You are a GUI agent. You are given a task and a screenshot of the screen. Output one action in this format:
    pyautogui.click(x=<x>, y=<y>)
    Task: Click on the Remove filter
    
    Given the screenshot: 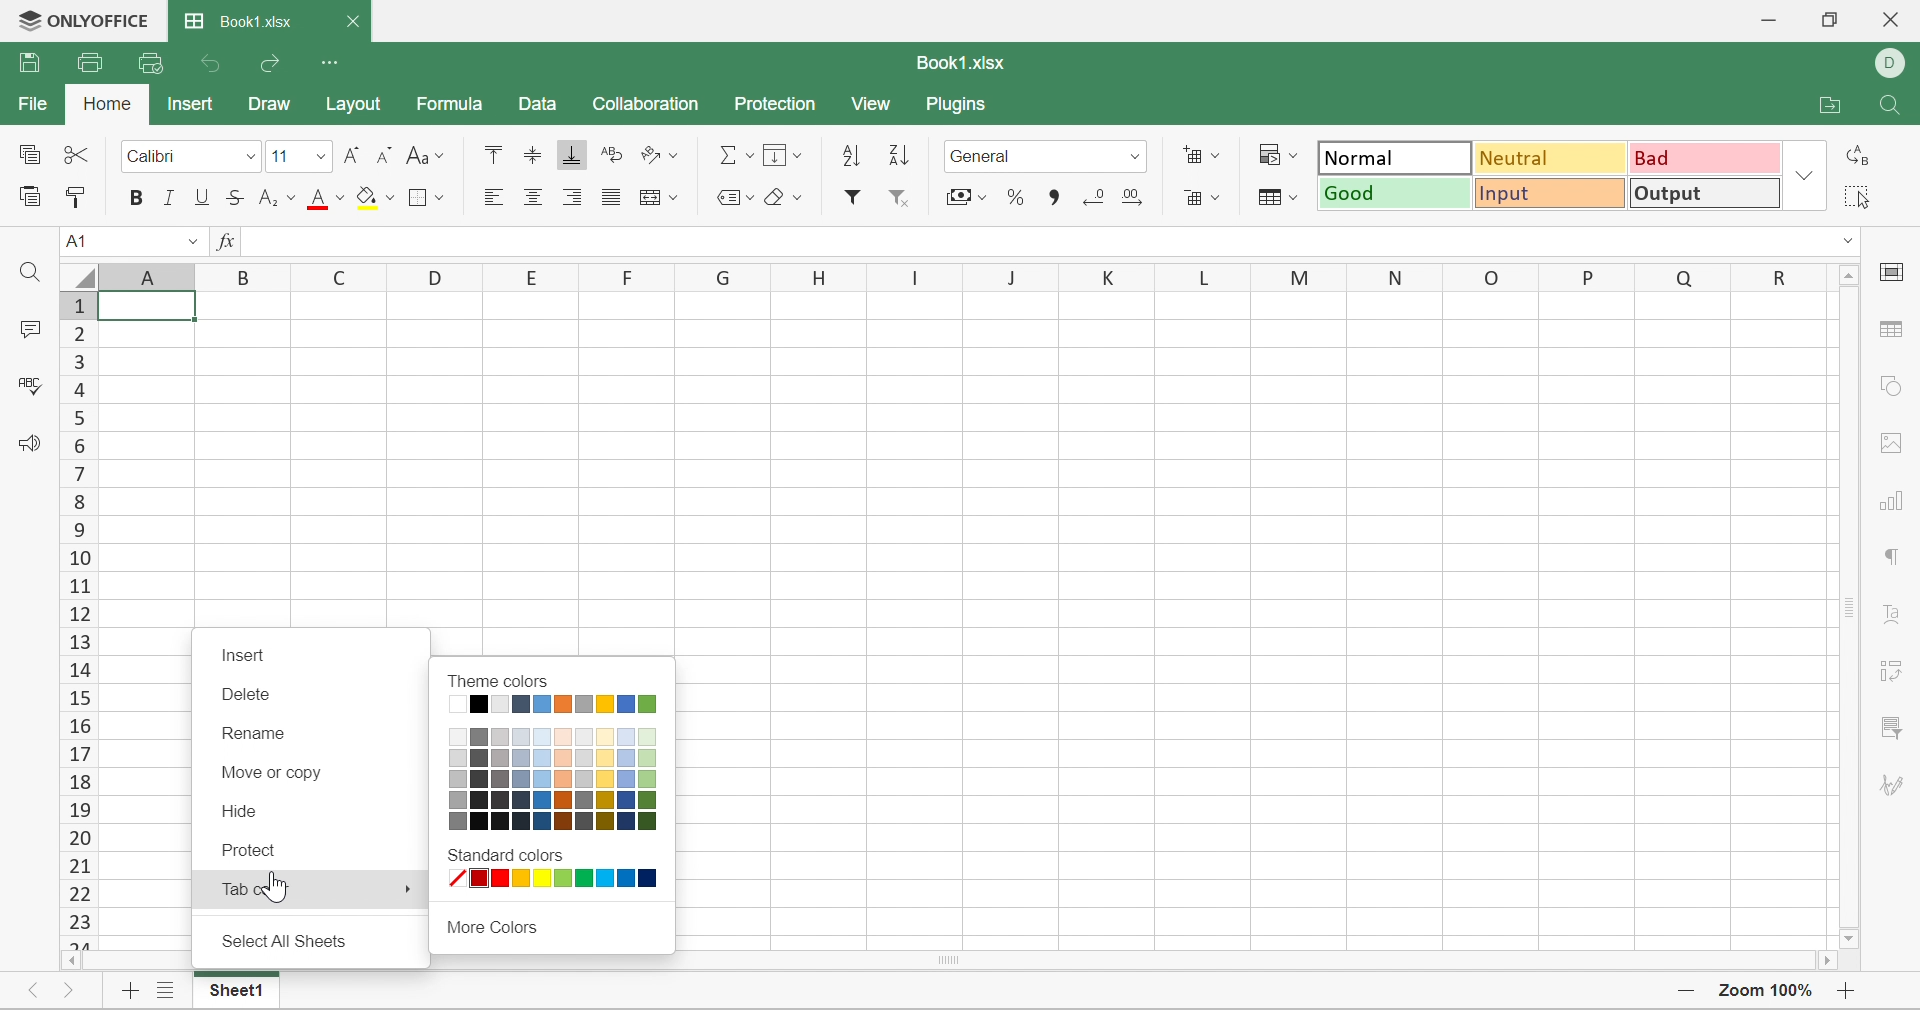 What is the action you would take?
    pyautogui.click(x=898, y=201)
    